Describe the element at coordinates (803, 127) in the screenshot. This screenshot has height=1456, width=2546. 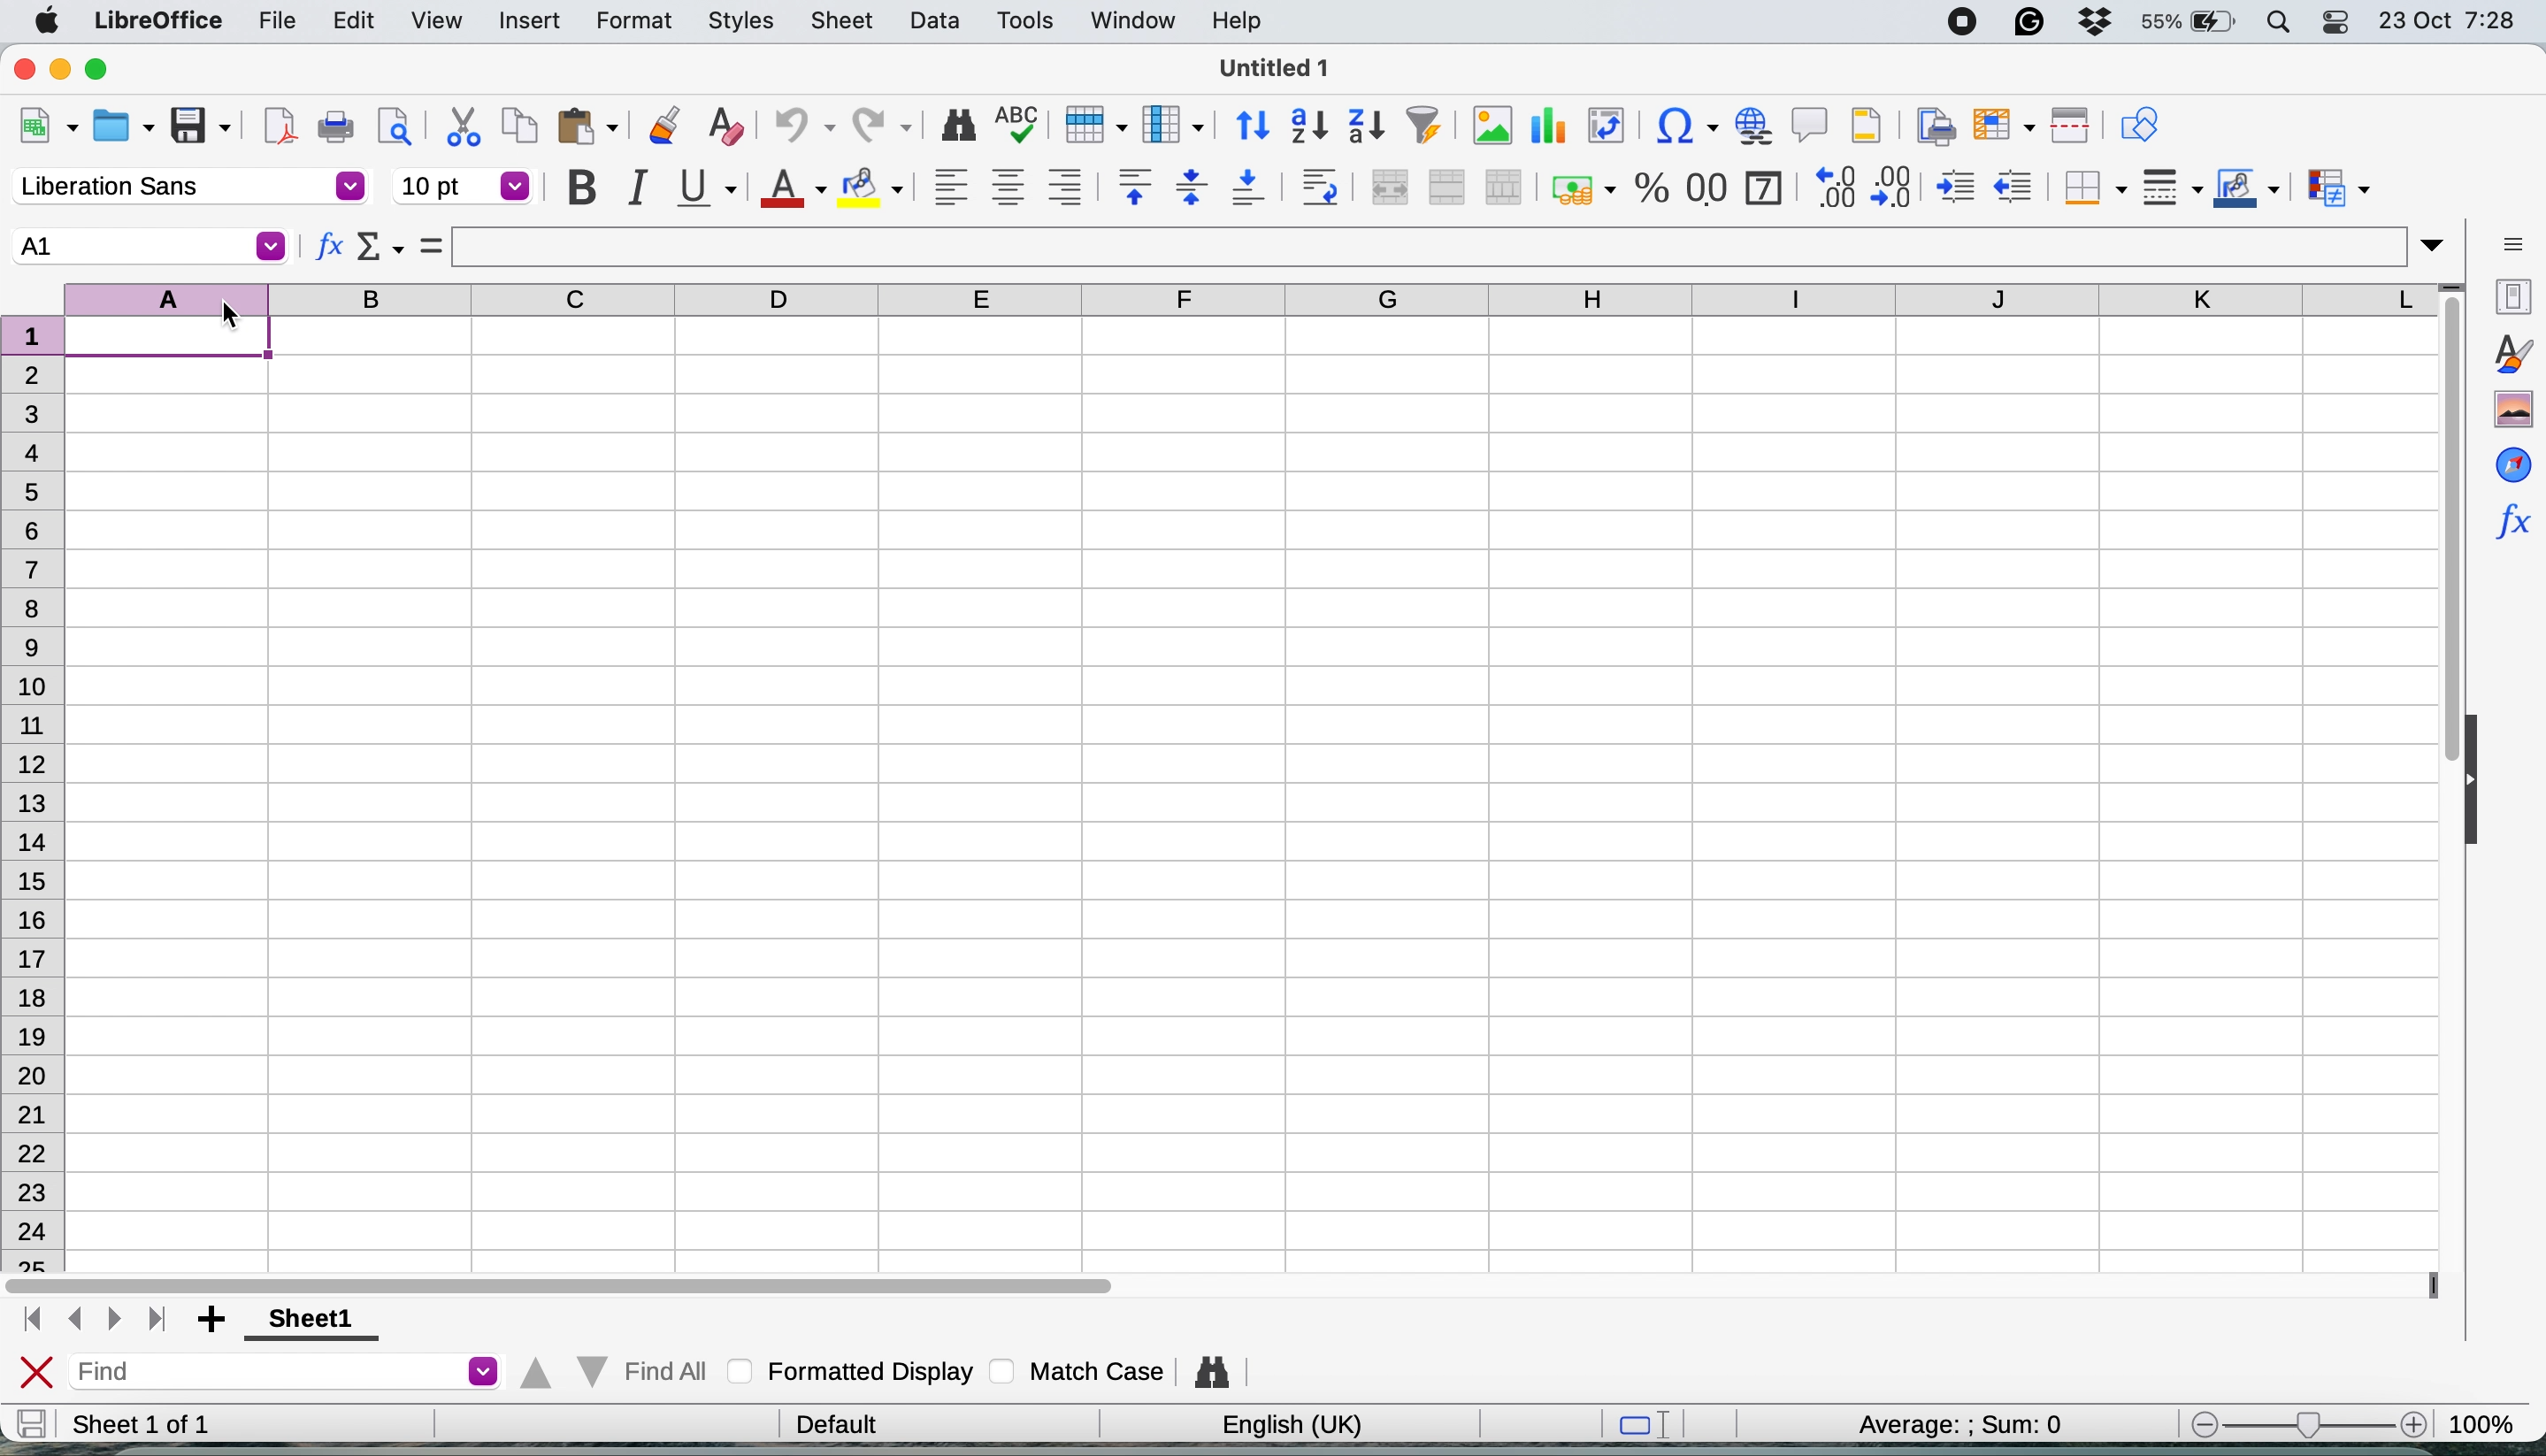
I see `undo` at that location.